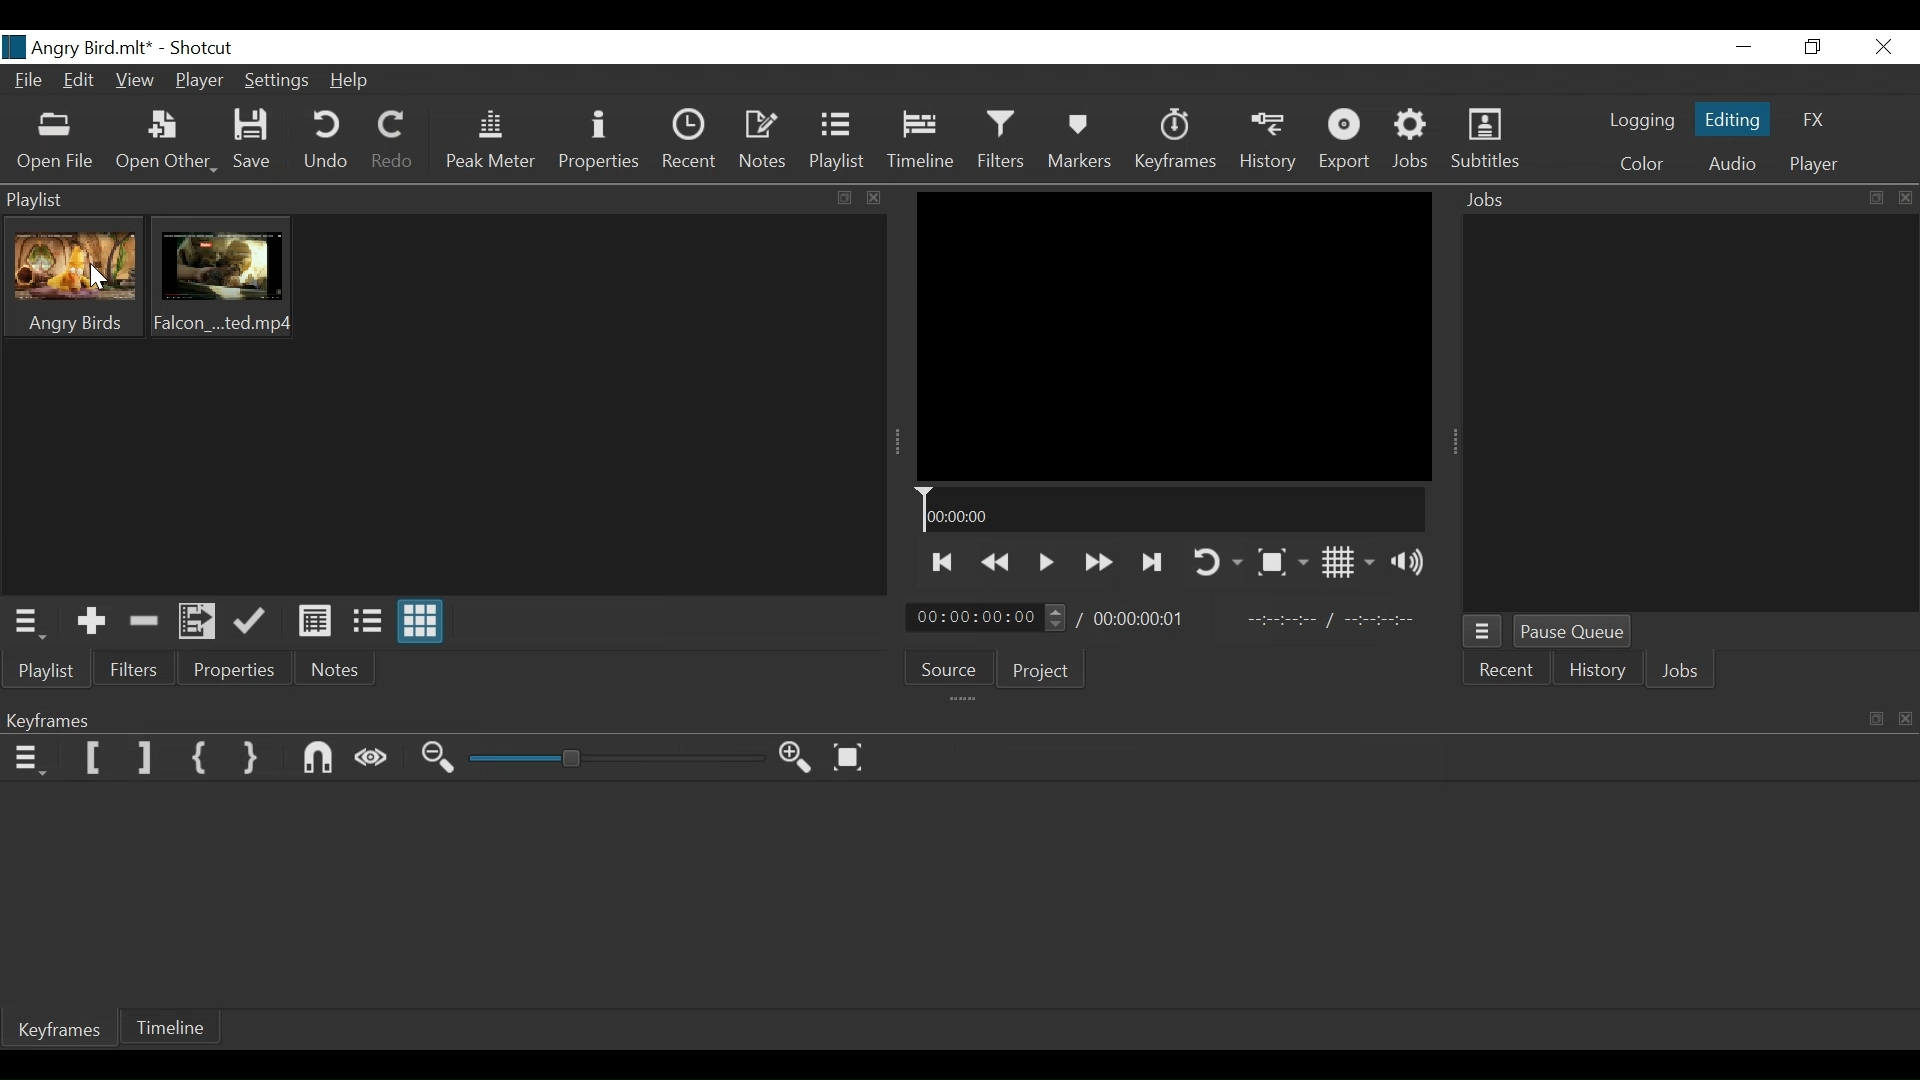 The image size is (1920, 1080). What do you see at coordinates (254, 760) in the screenshot?
I see `Set Second Simple keyframe` at bounding box center [254, 760].